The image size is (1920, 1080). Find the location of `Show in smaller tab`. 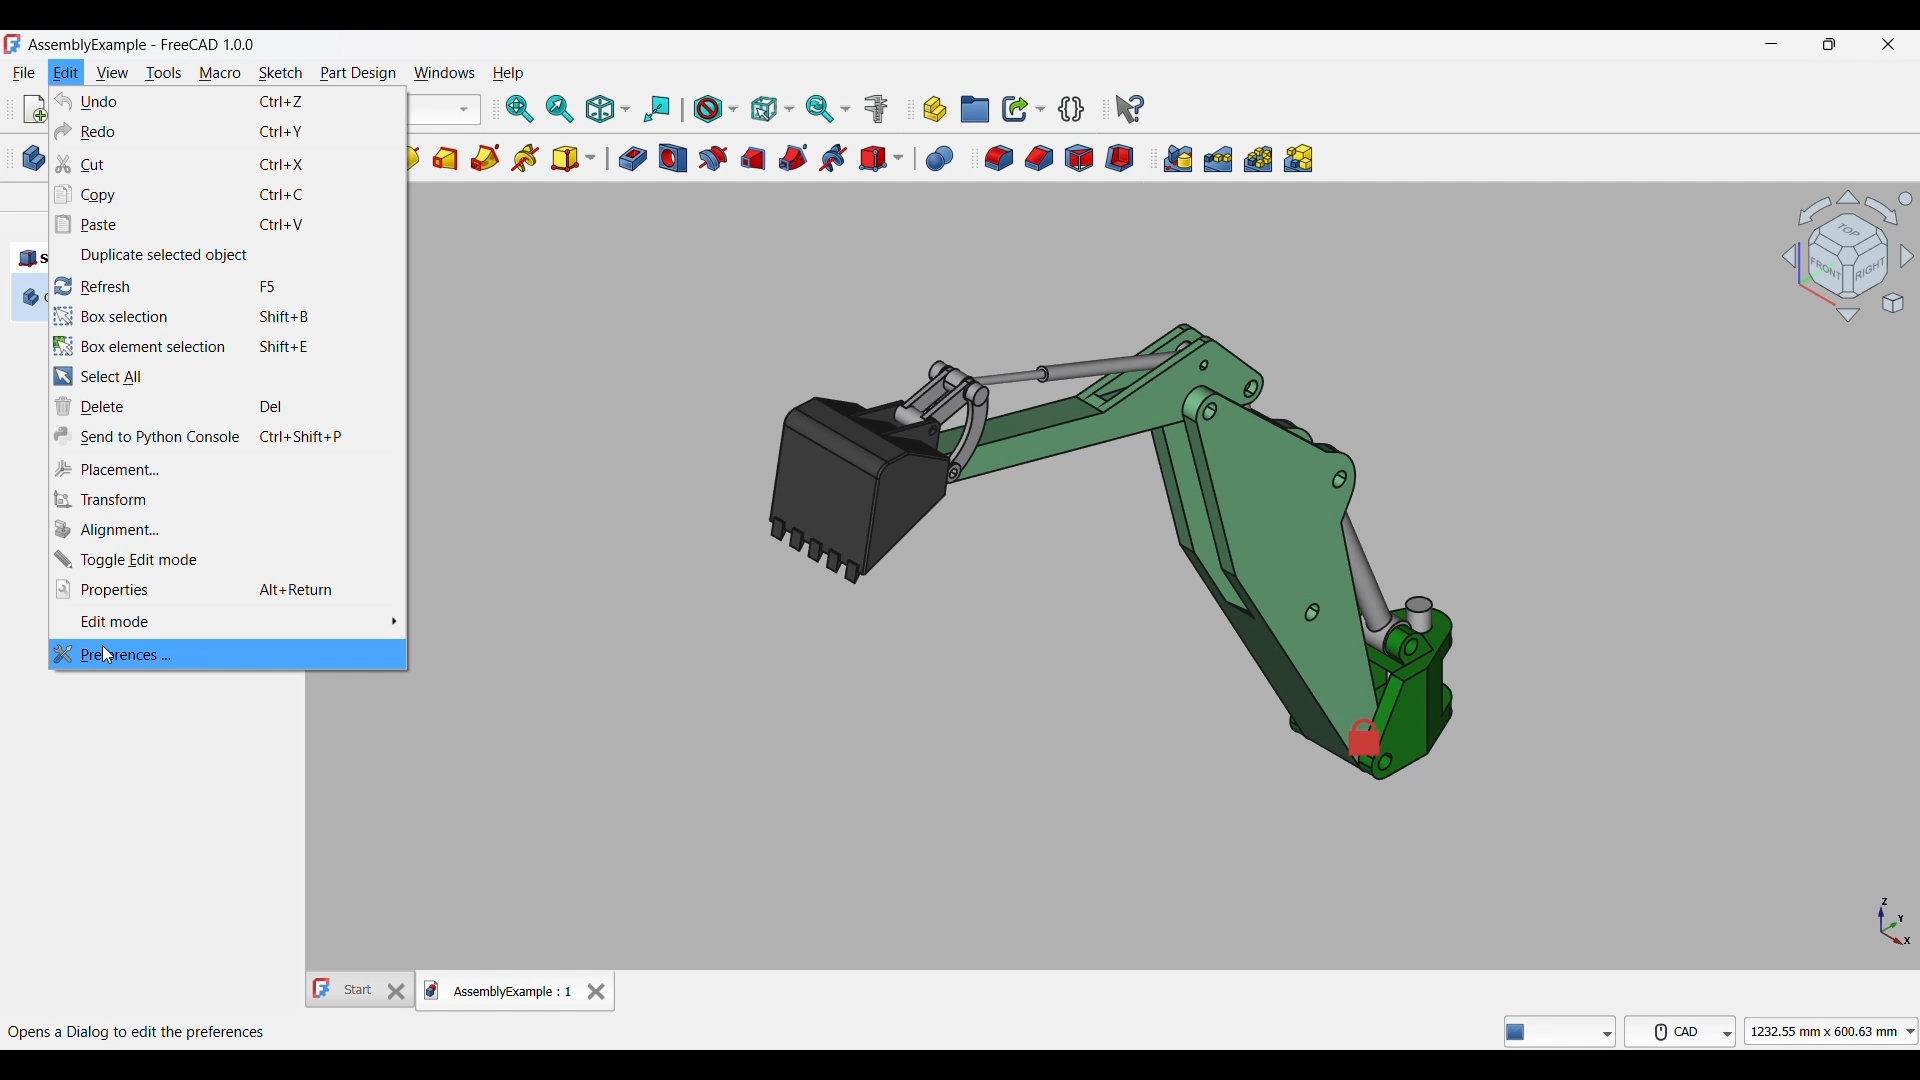

Show in smaller tab is located at coordinates (1829, 44).